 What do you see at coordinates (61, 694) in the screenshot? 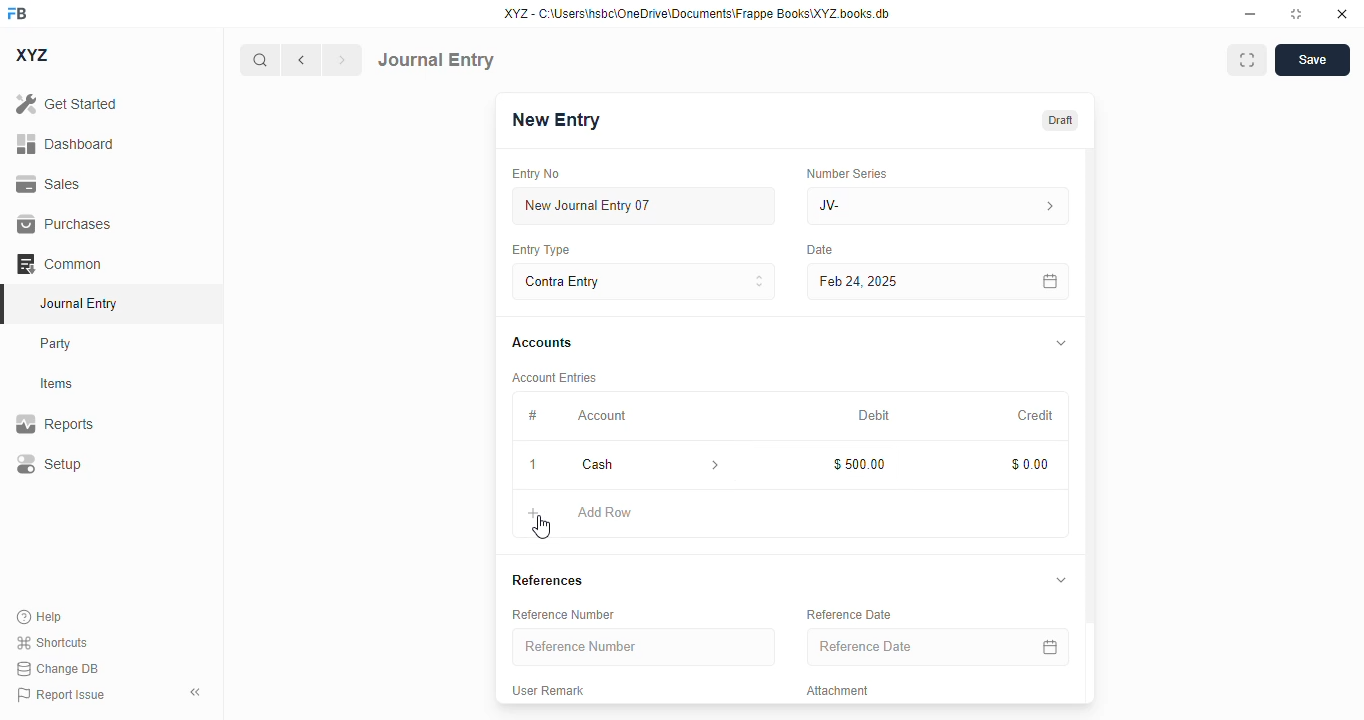
I see `report issue` at bounding box center [61, 694].